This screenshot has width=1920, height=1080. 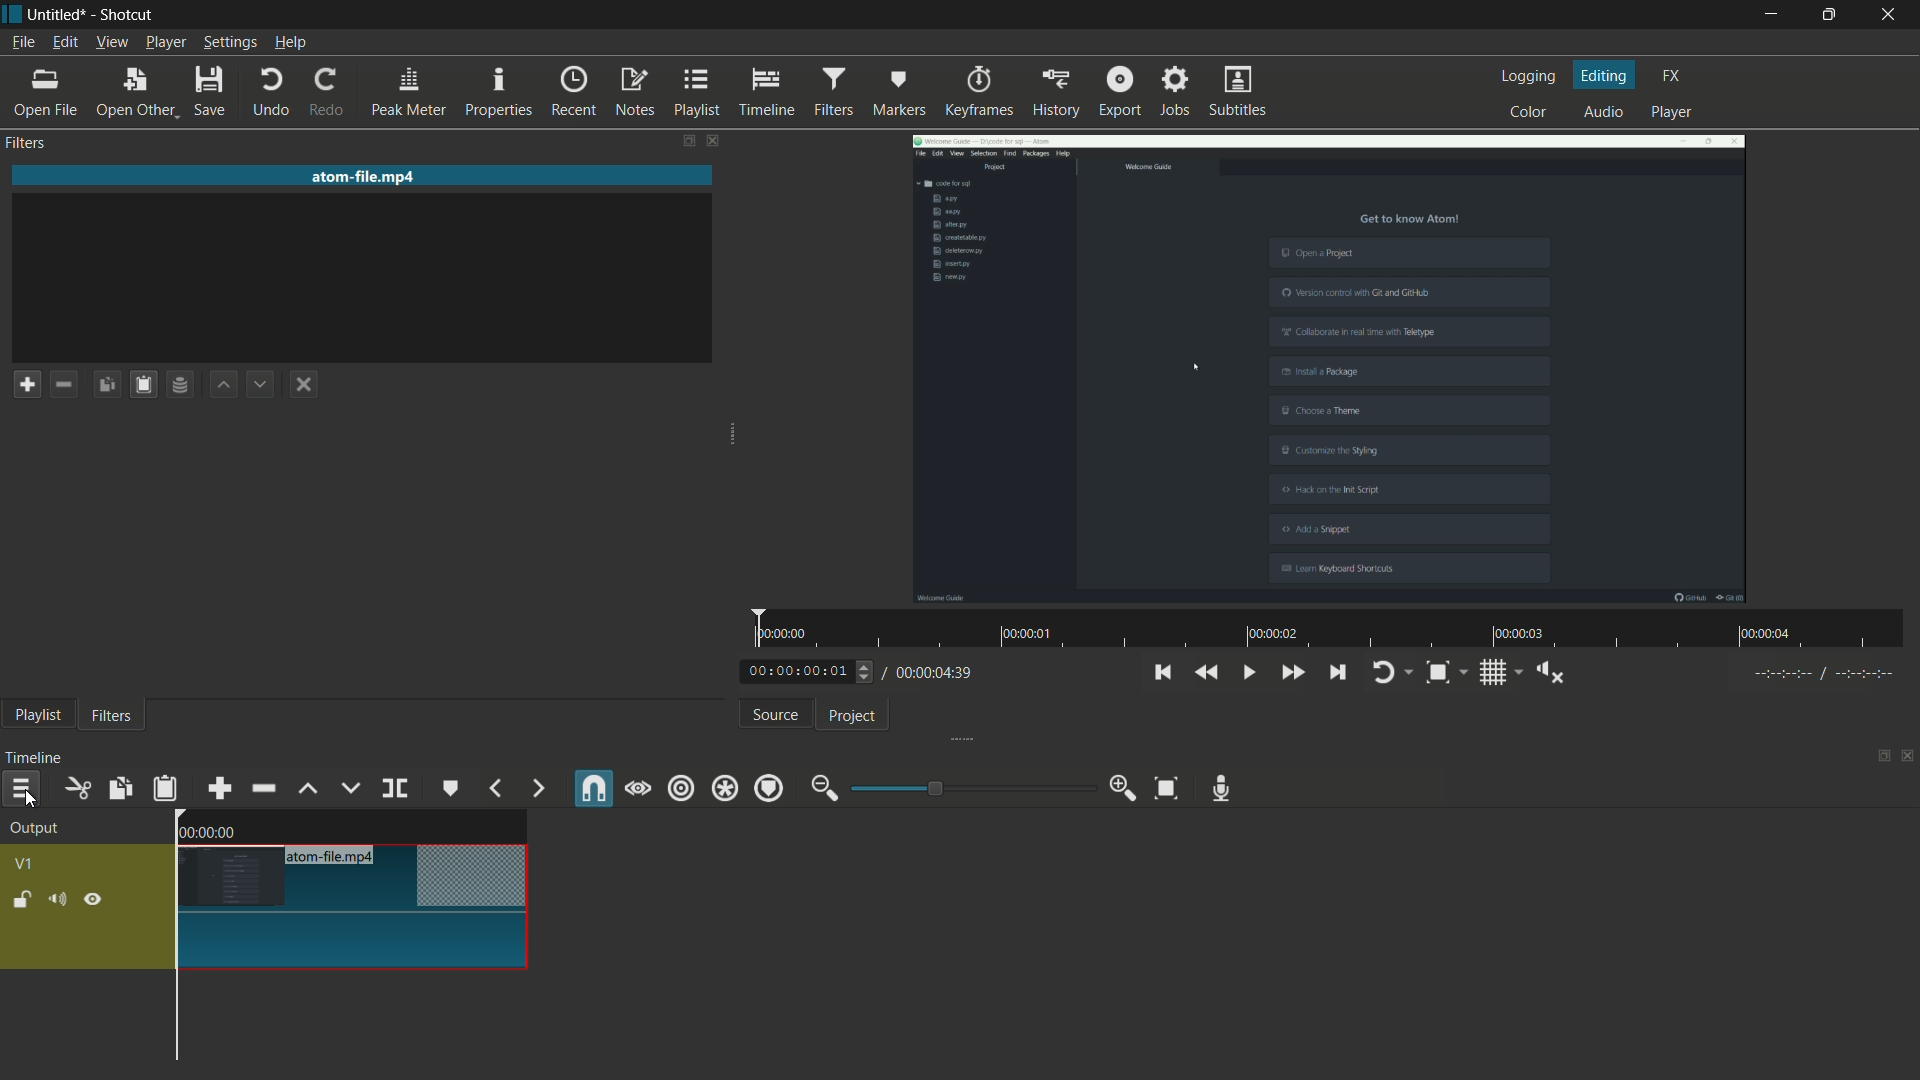 I want to click on snap, so click(x=590, y=788).